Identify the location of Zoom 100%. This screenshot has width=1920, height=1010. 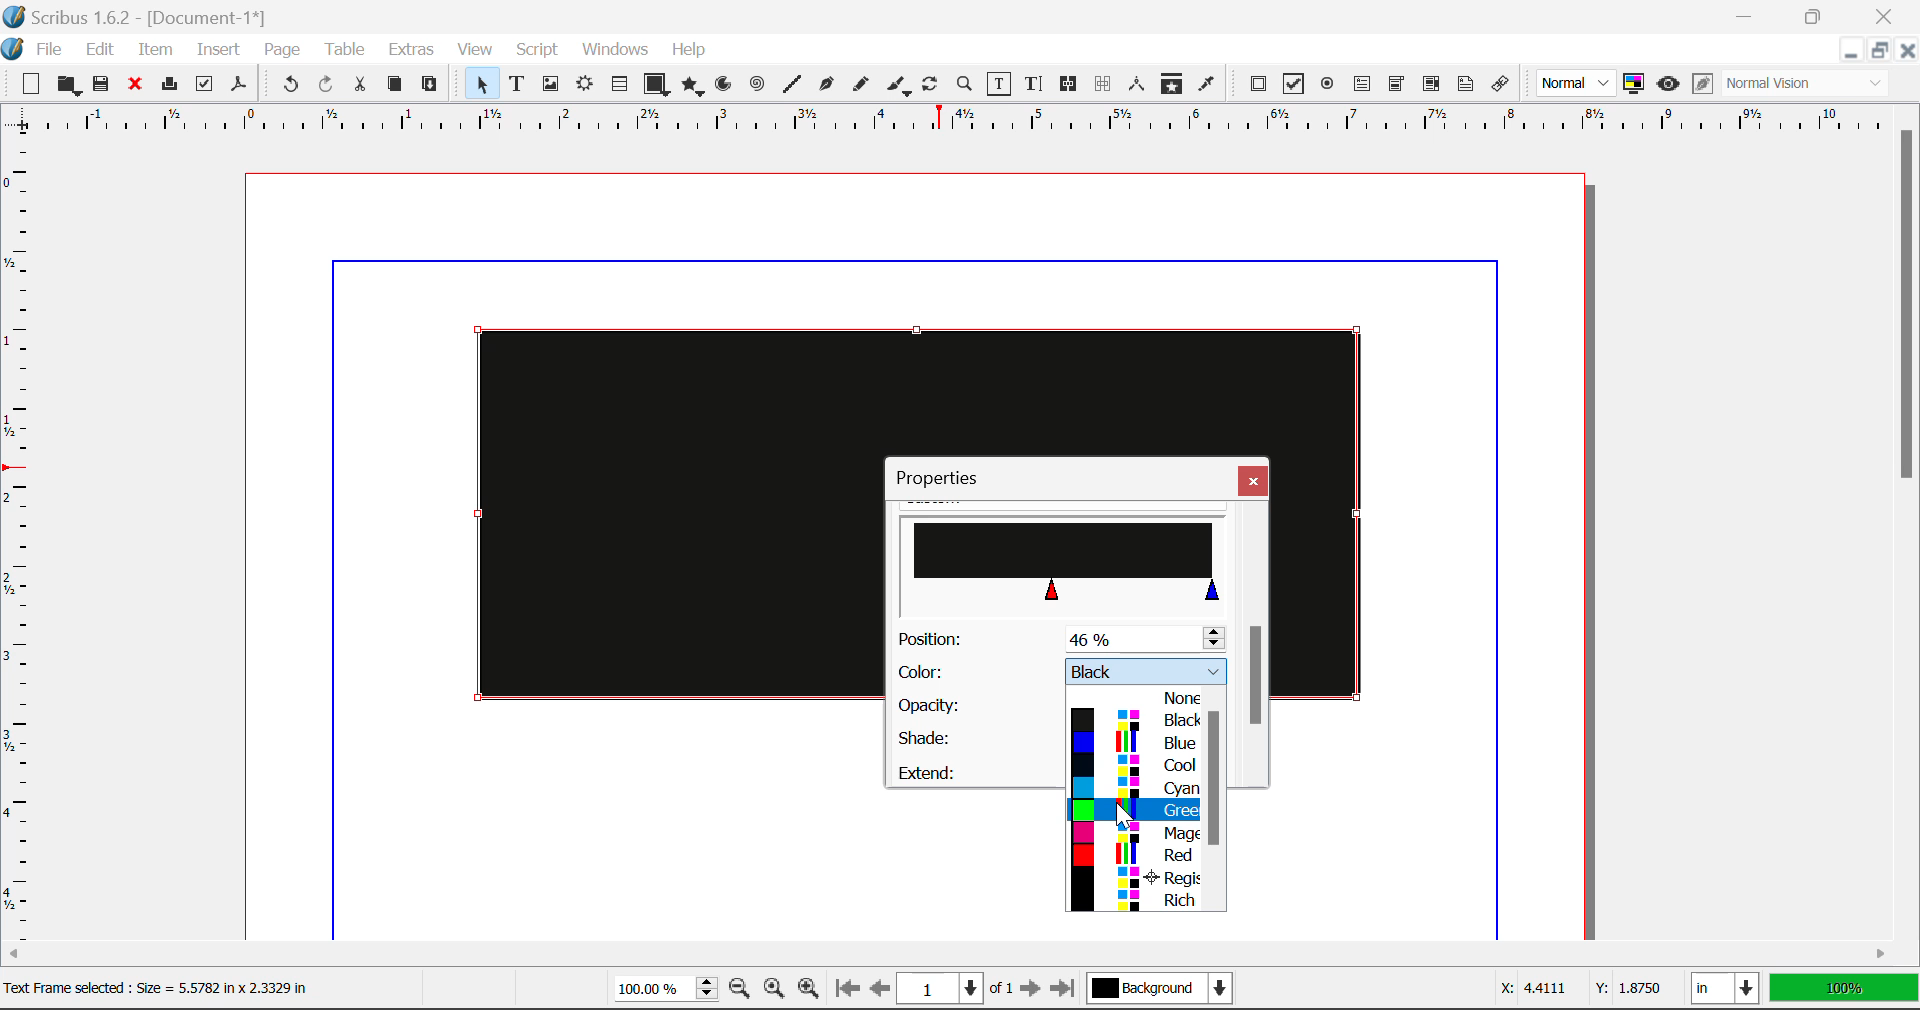
(666, 991).